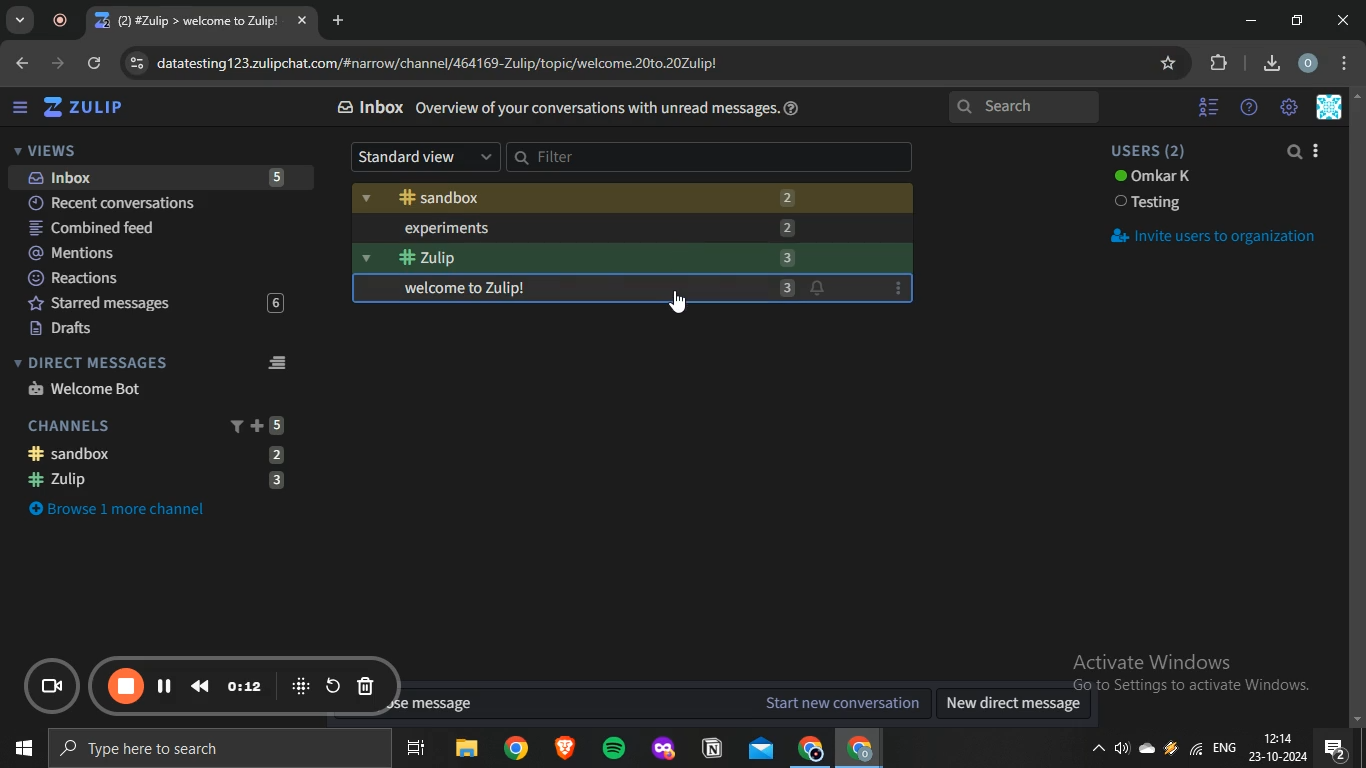 This screenshot has height=768, width=1366. I want to click on recent conversations, so click(157, 201).